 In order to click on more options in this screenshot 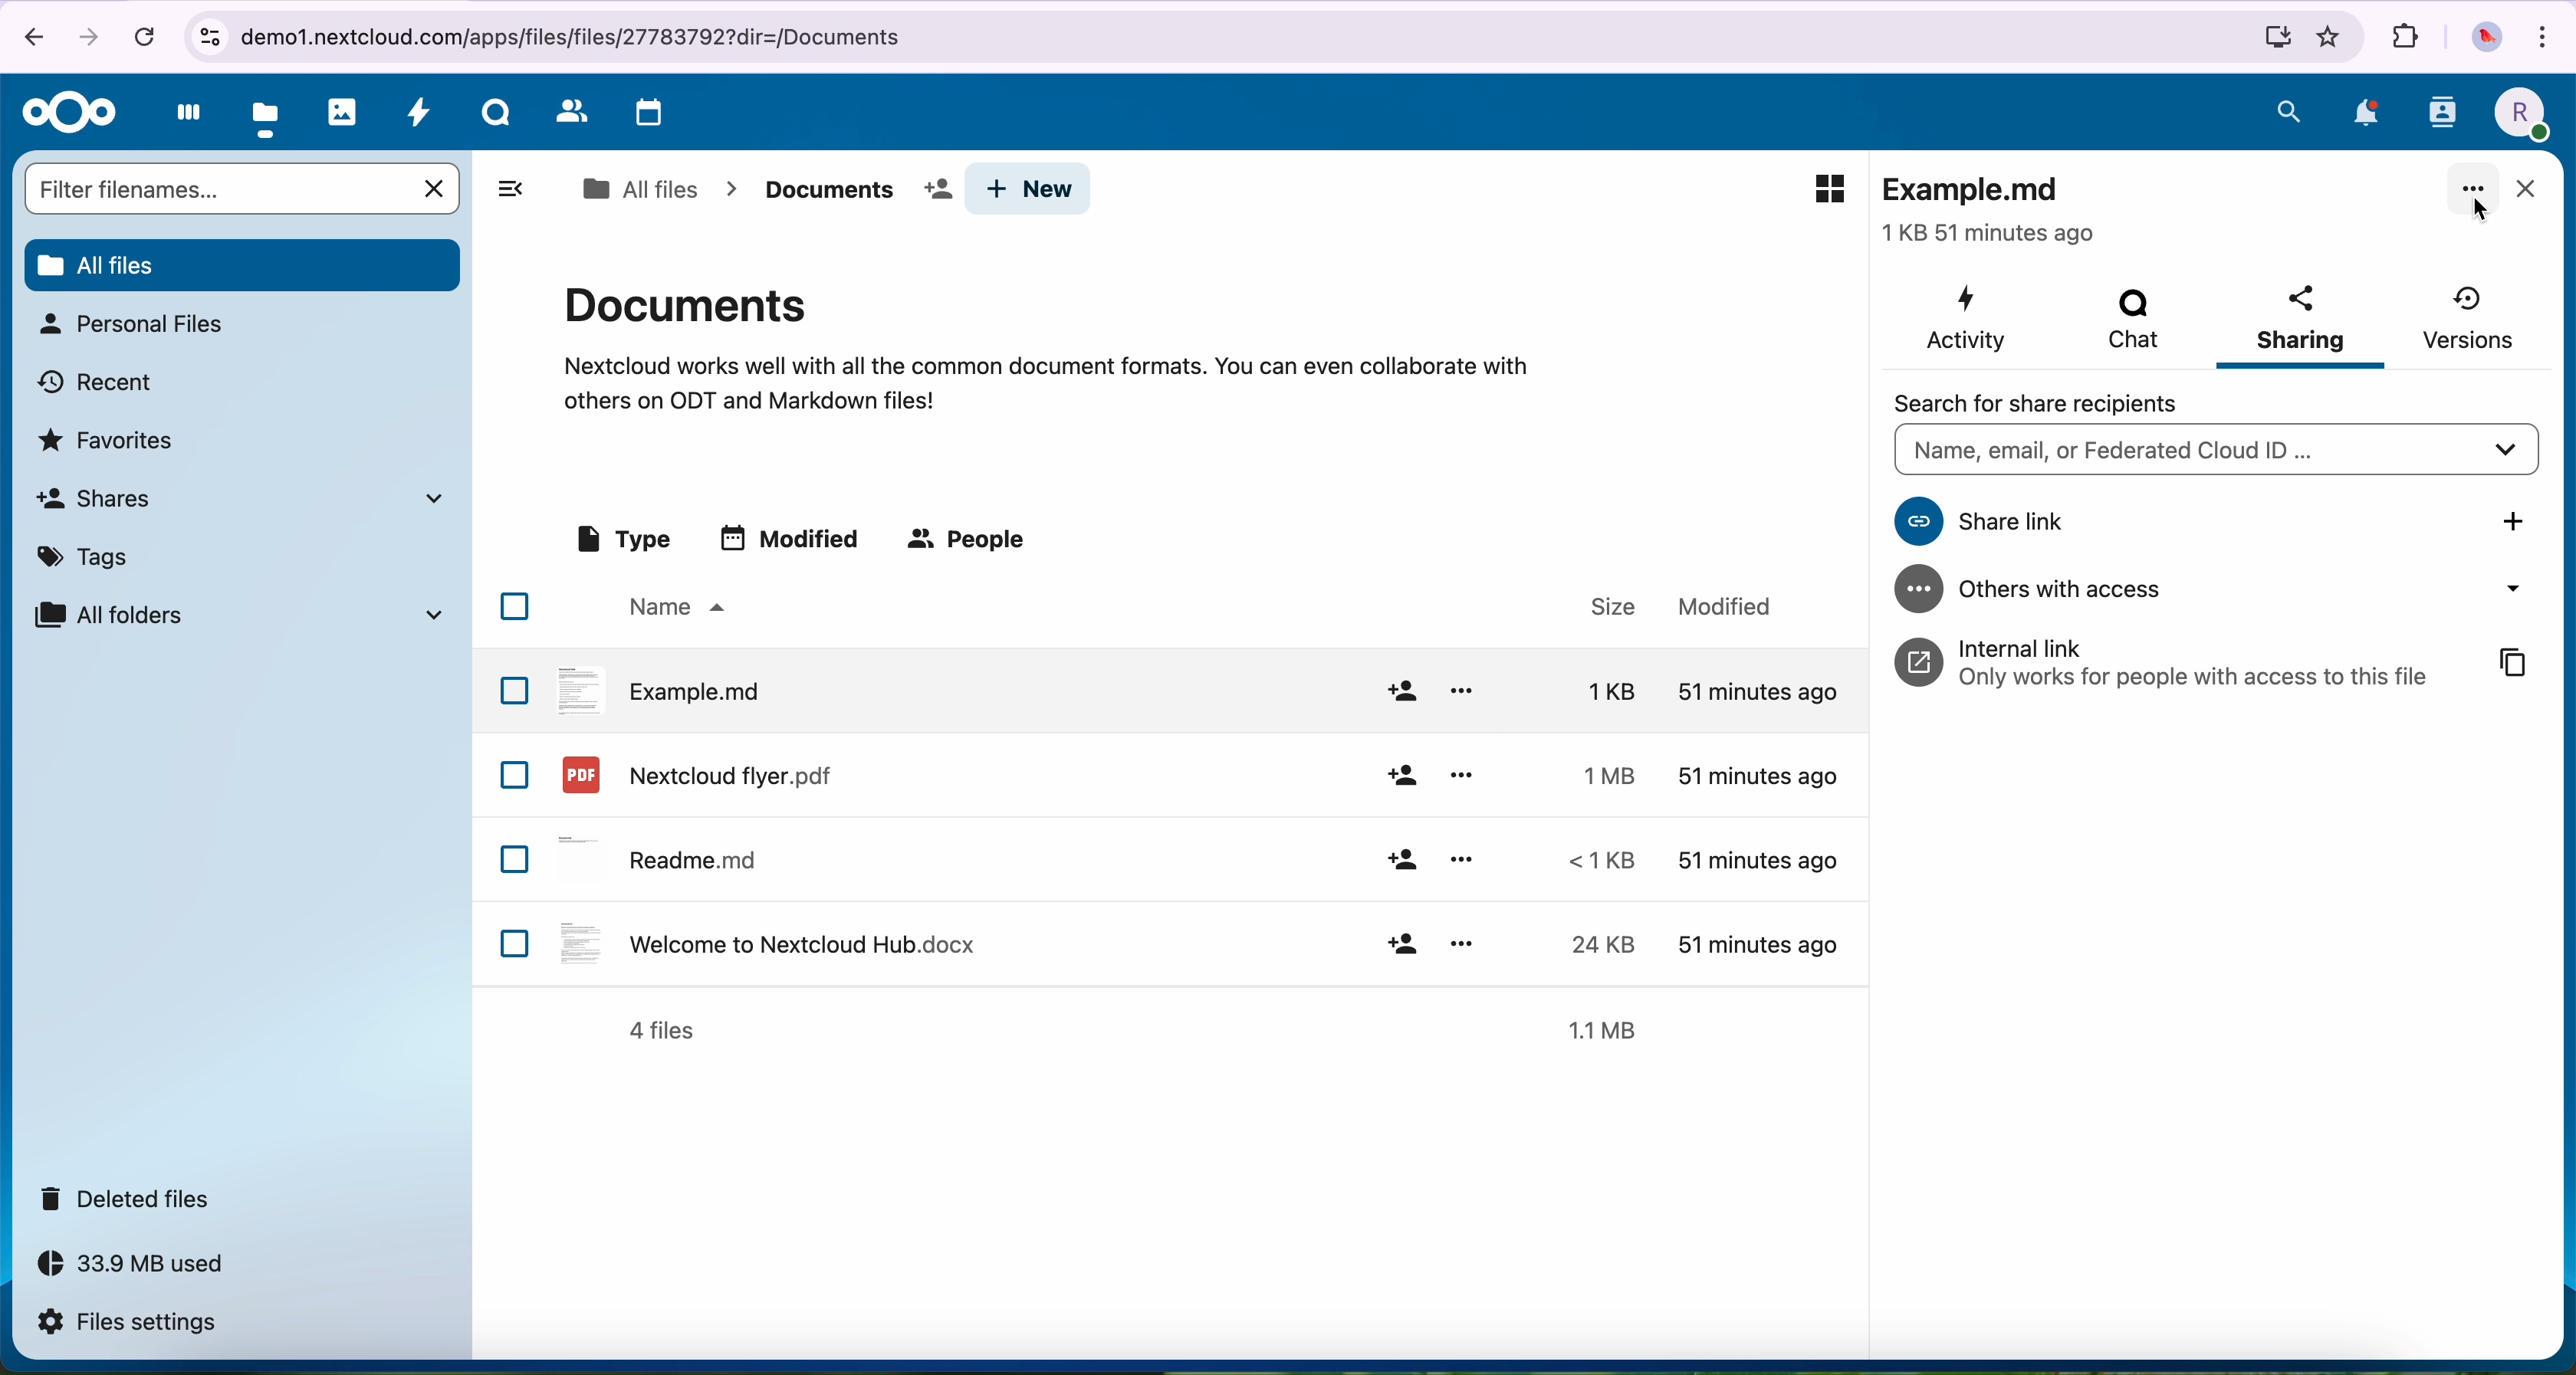, I will do `click(2474, 191)`.